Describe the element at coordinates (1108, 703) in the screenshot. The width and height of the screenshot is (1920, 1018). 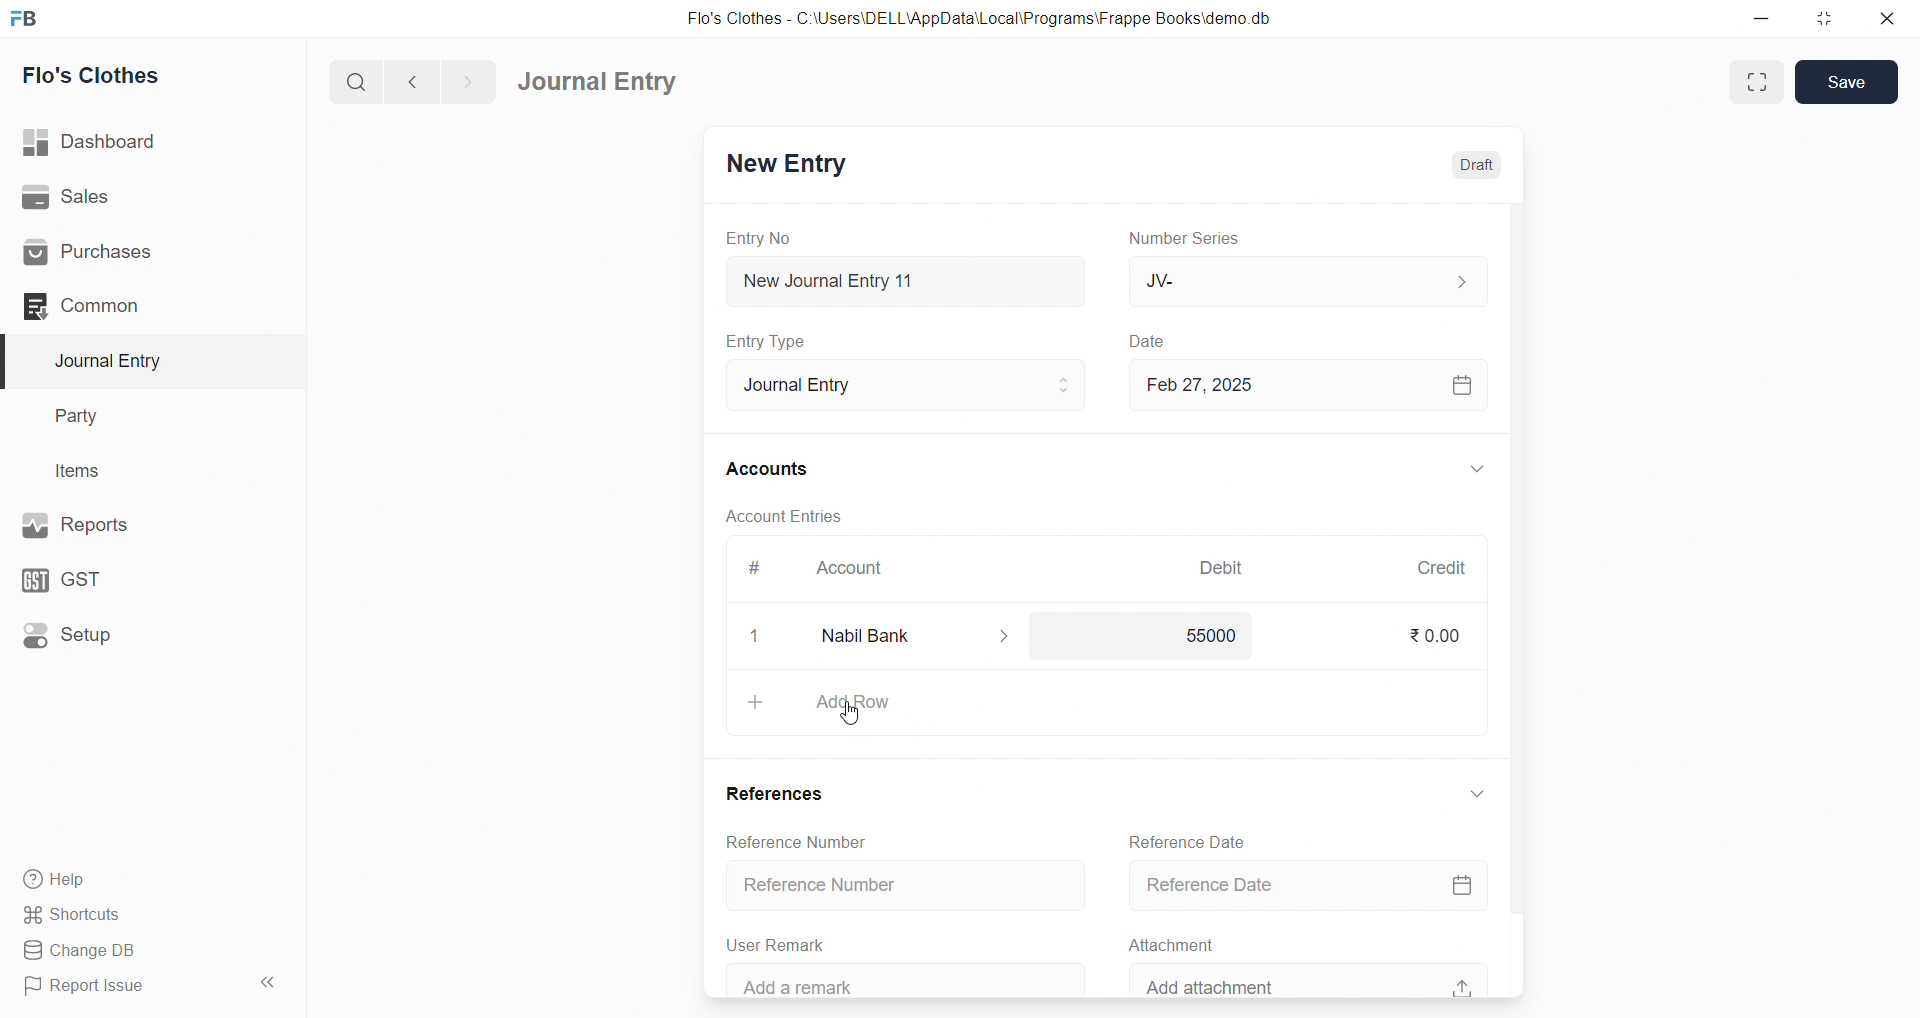
I see `+ Add Row` at that location.